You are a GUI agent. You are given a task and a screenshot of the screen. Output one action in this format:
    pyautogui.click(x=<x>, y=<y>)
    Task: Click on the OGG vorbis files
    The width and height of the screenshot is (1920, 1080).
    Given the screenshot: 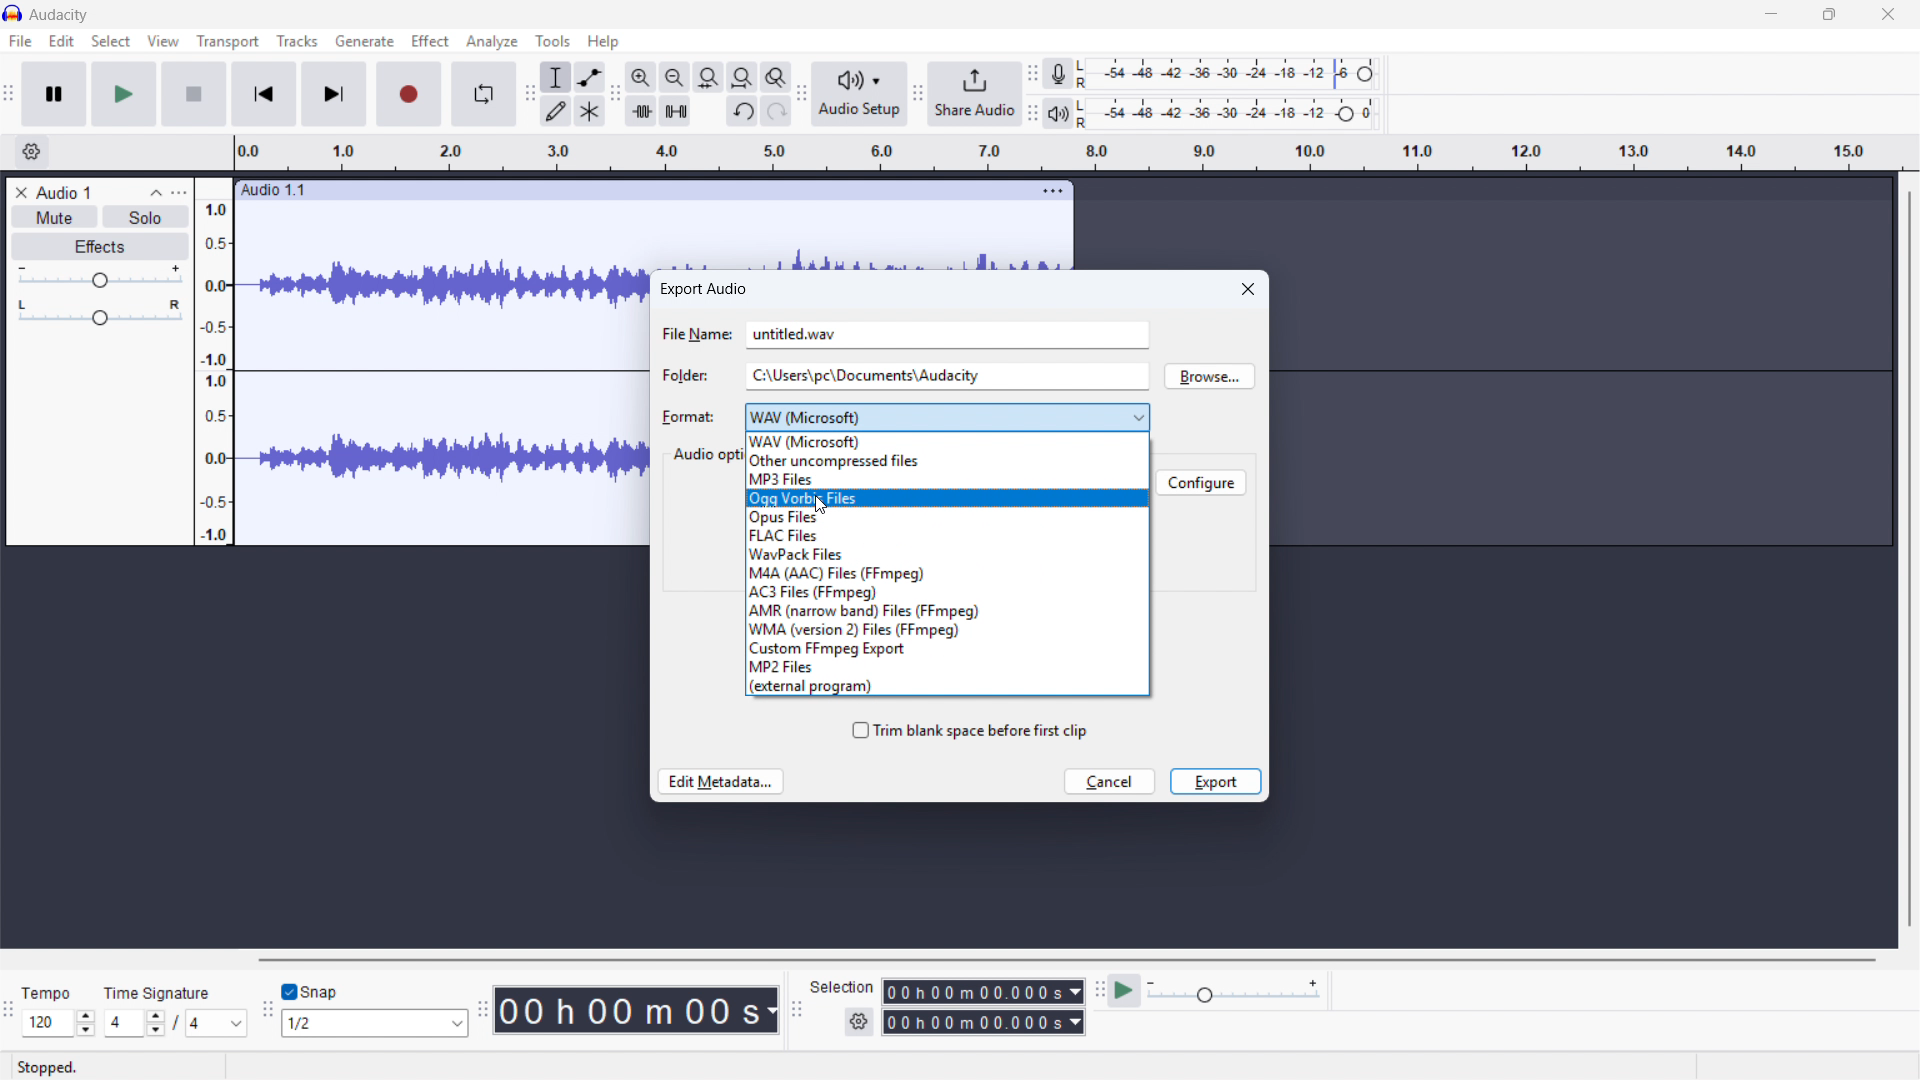 What is the action you would take?
    pyautogui.click(x=948, y=498)
    